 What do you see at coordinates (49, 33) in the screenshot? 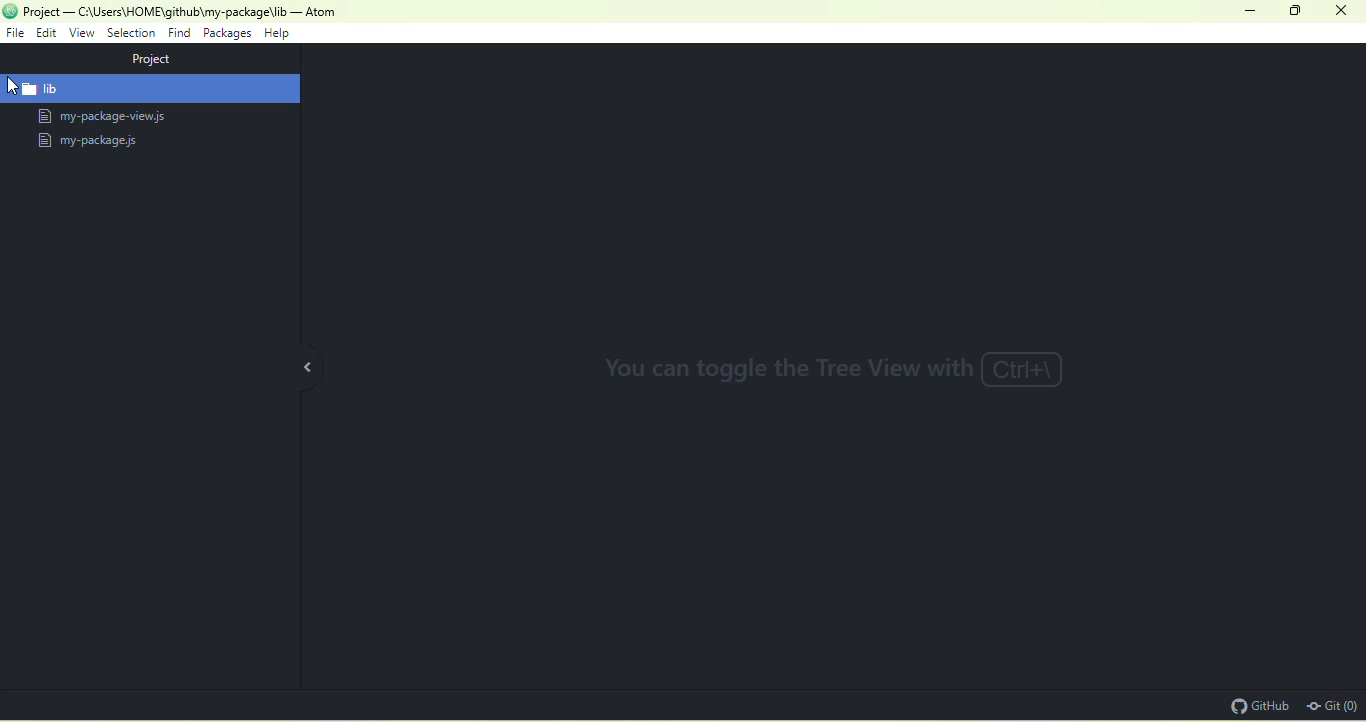
I see `edit` at bounding box center [49, 33].